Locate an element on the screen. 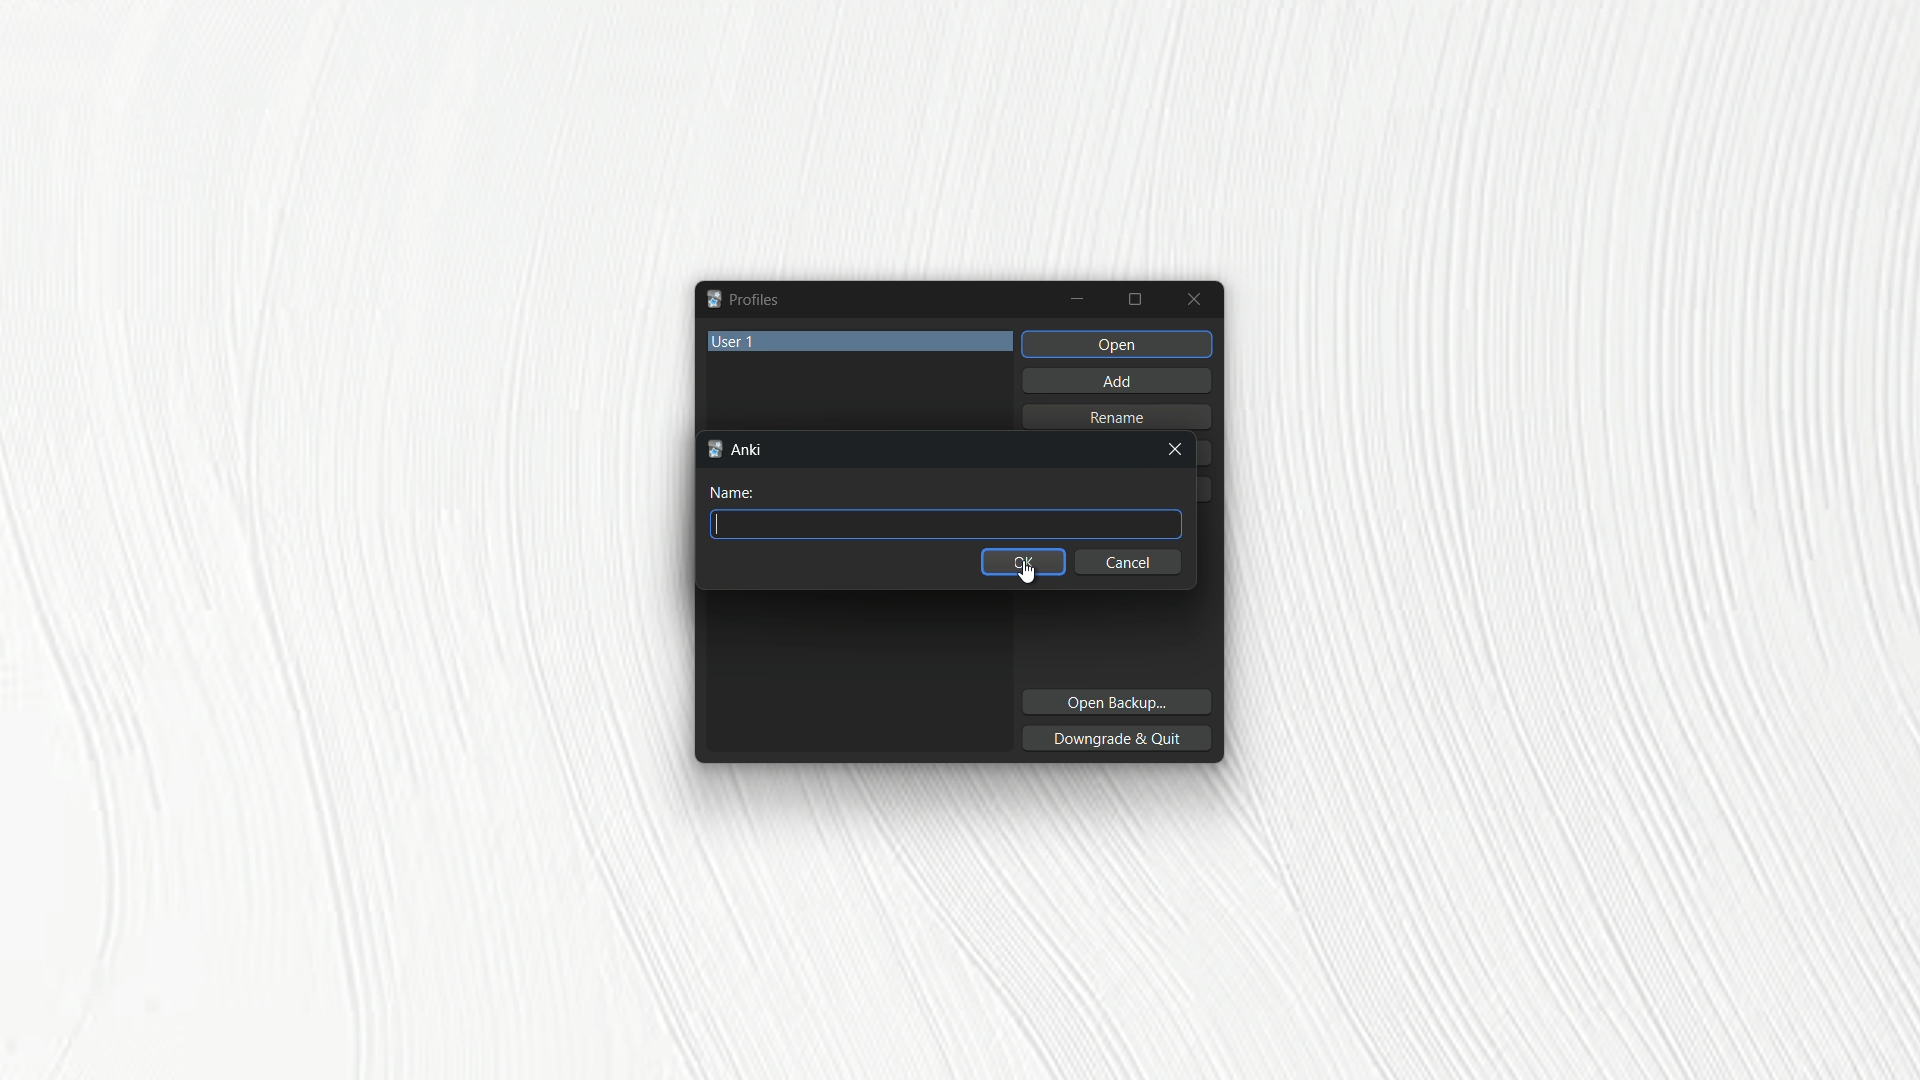 The image size is (1920, 1080). Maximize is located at coordinates (1138, 300).